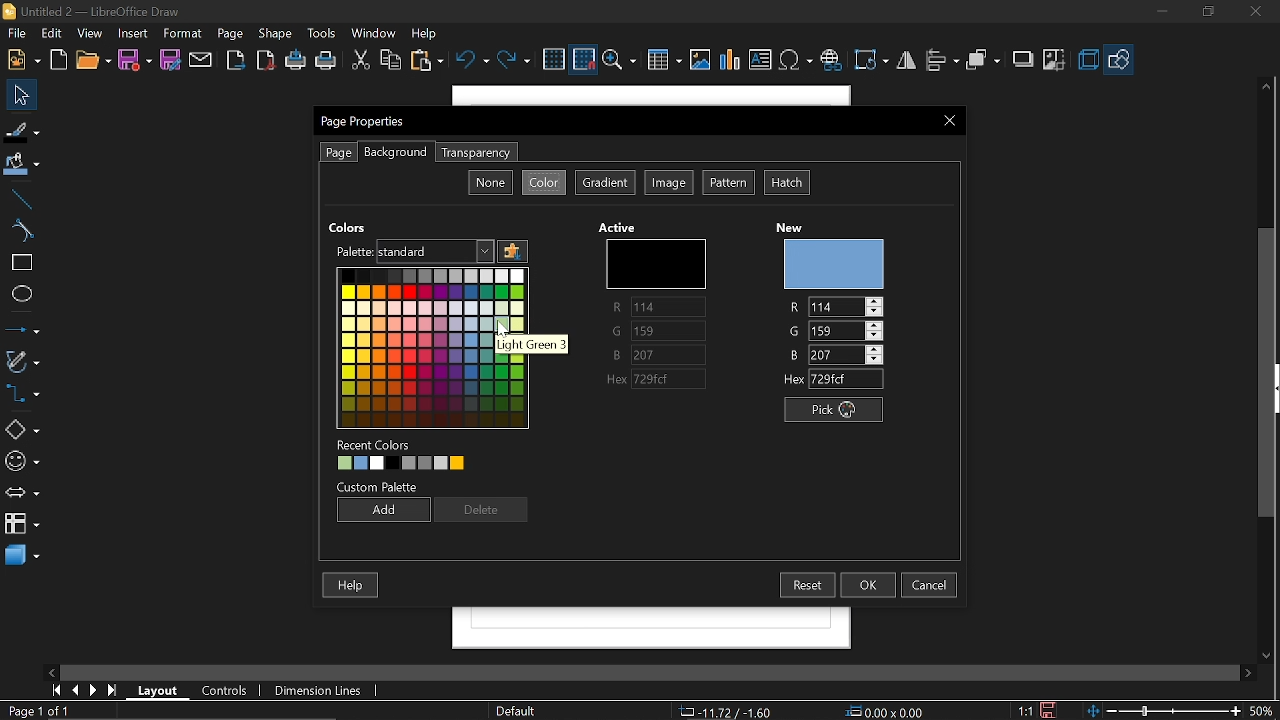 This screenshot has width=1280, height=720. Describe the element at coordinates (760, 60) in the screenshot. I see `Insert text` at that location.